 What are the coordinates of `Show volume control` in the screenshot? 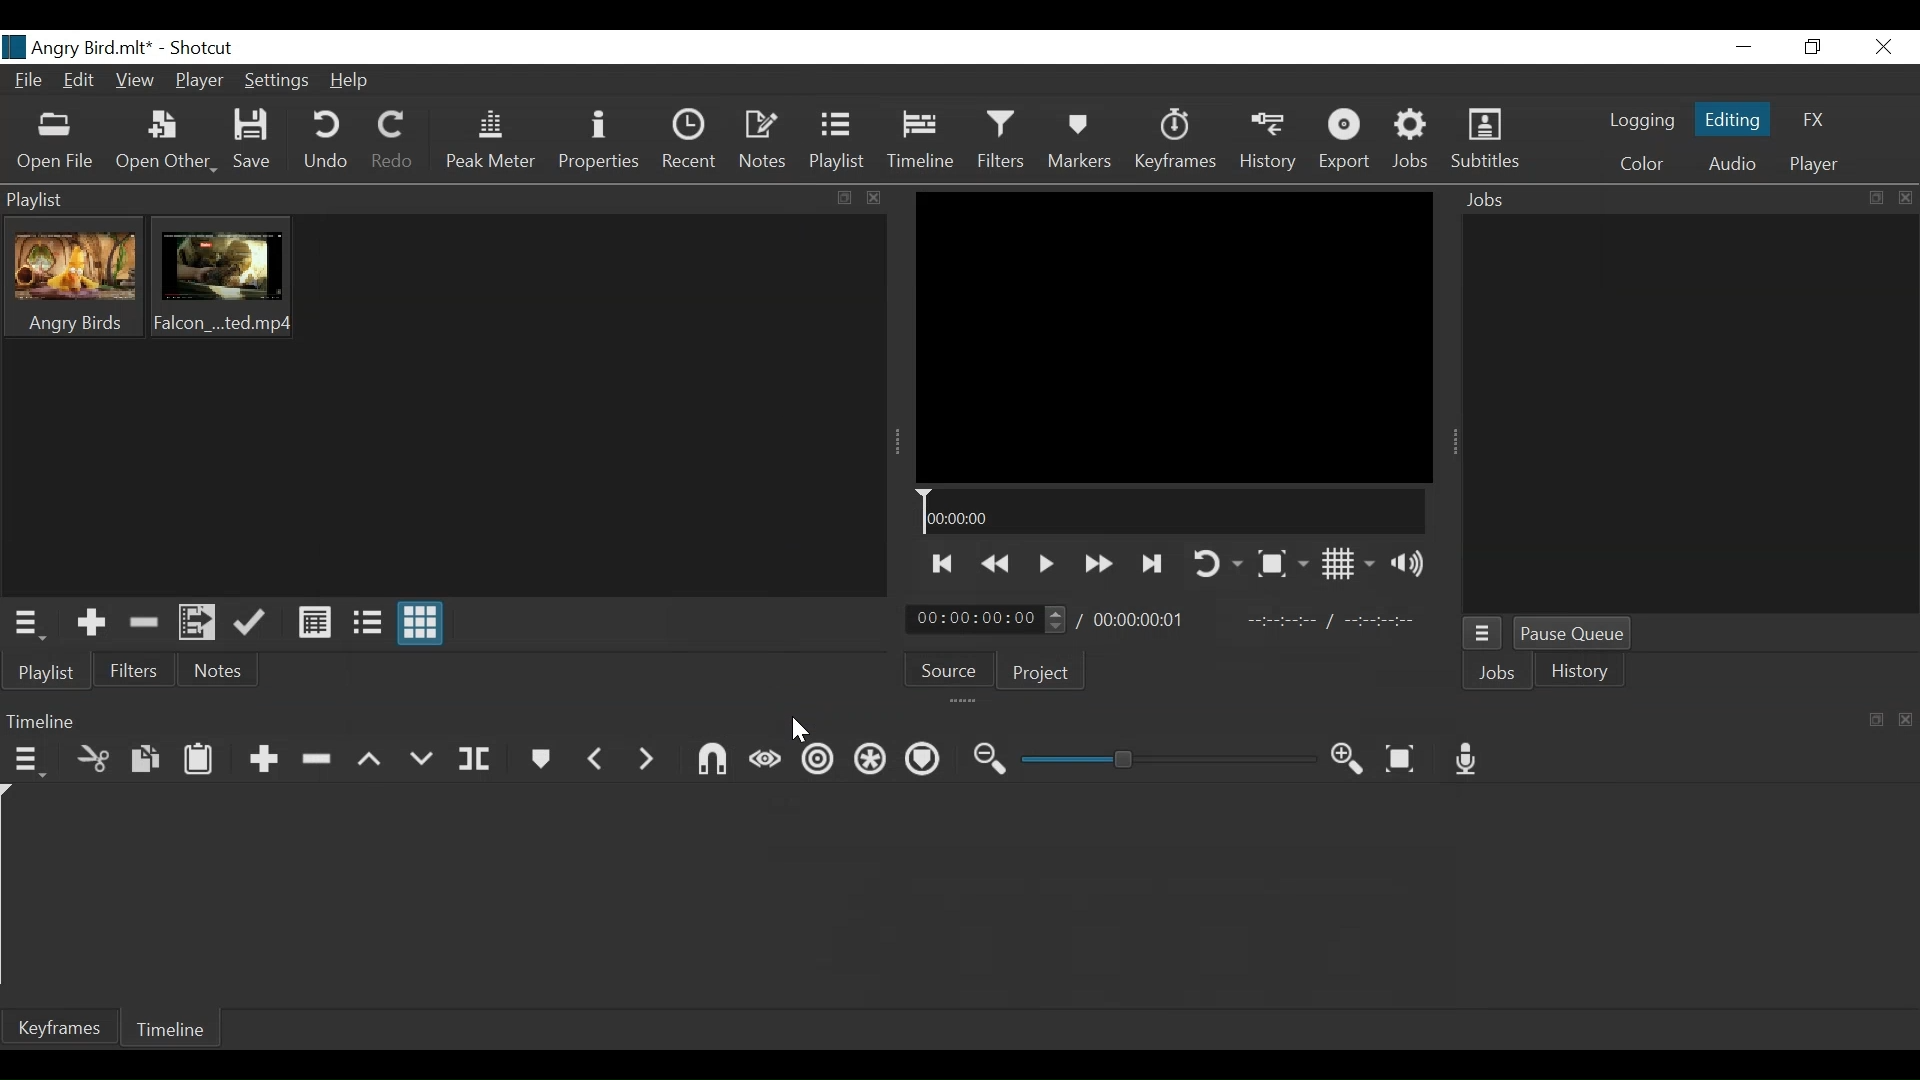 It's located at (1418, 564).